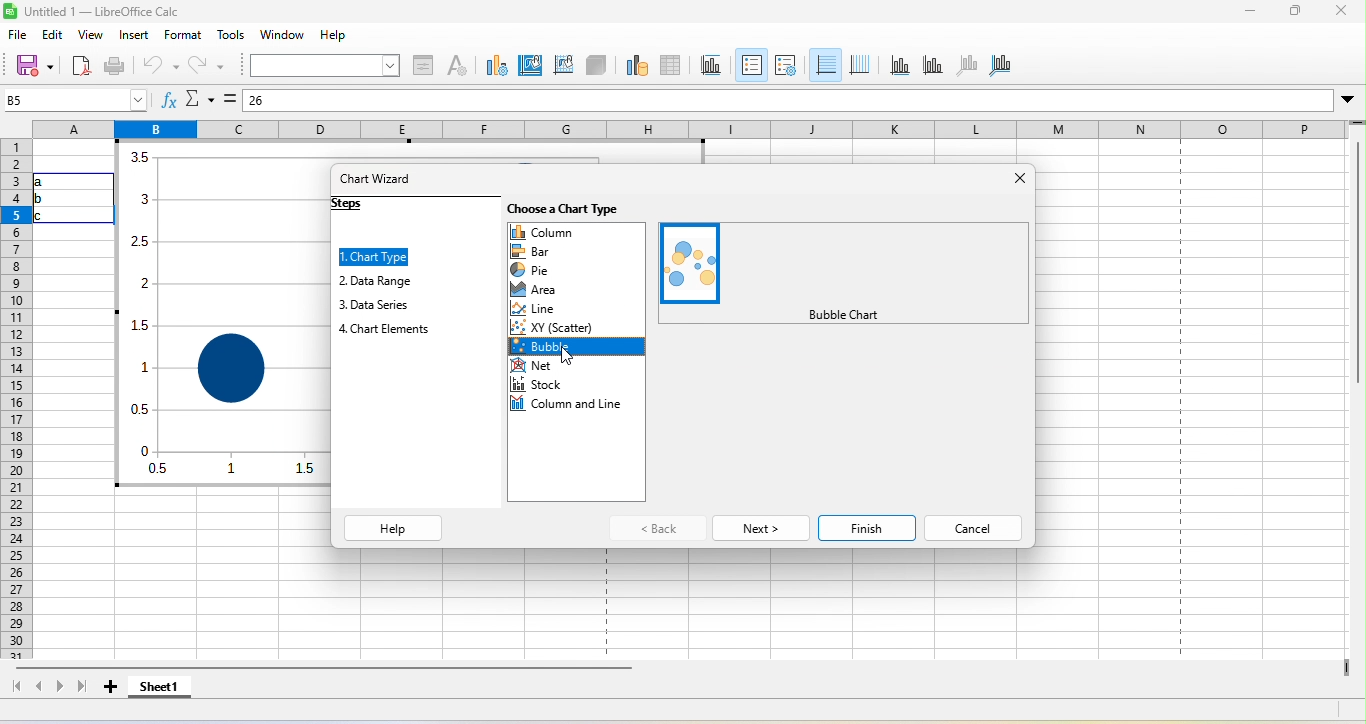  What do you see at coordinates (545, 291) in the screenshot?
I see `area` at bounding box center [545, 291].